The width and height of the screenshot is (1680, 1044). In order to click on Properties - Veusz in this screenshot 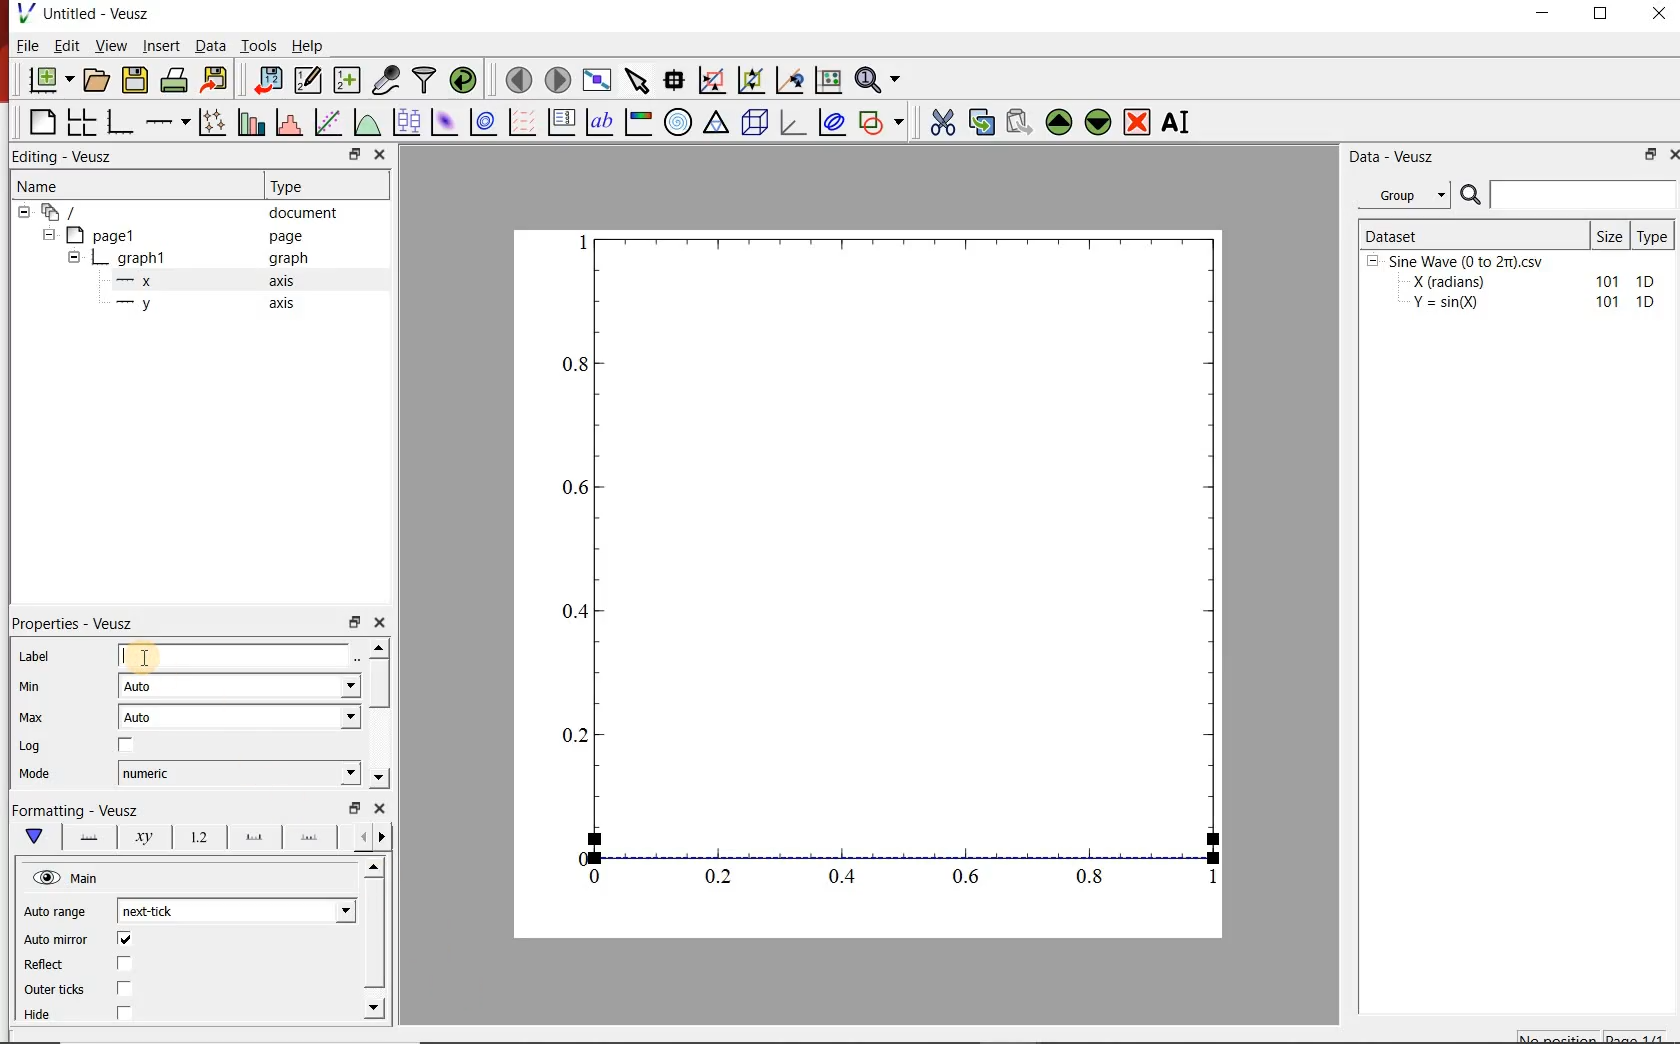, I will do `click(75, 623)`.